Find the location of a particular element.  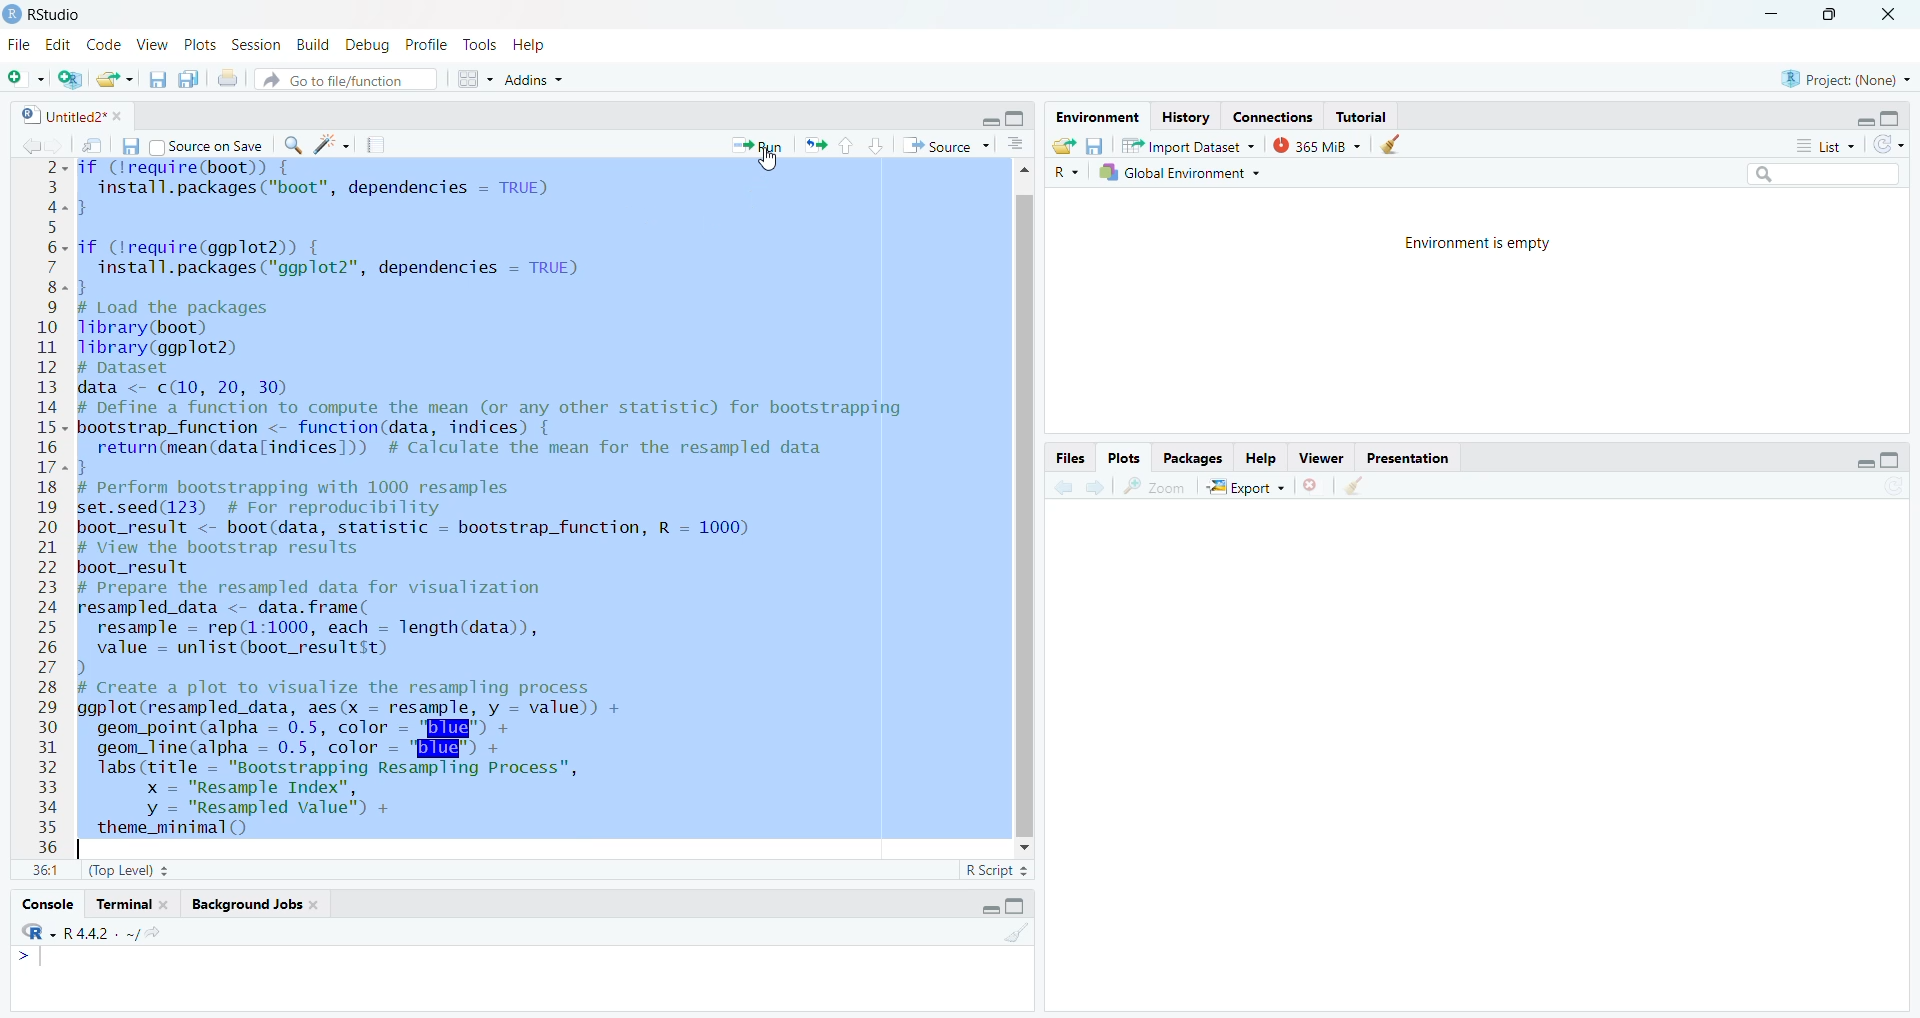

hide r script is located at coordinates (980, 119).